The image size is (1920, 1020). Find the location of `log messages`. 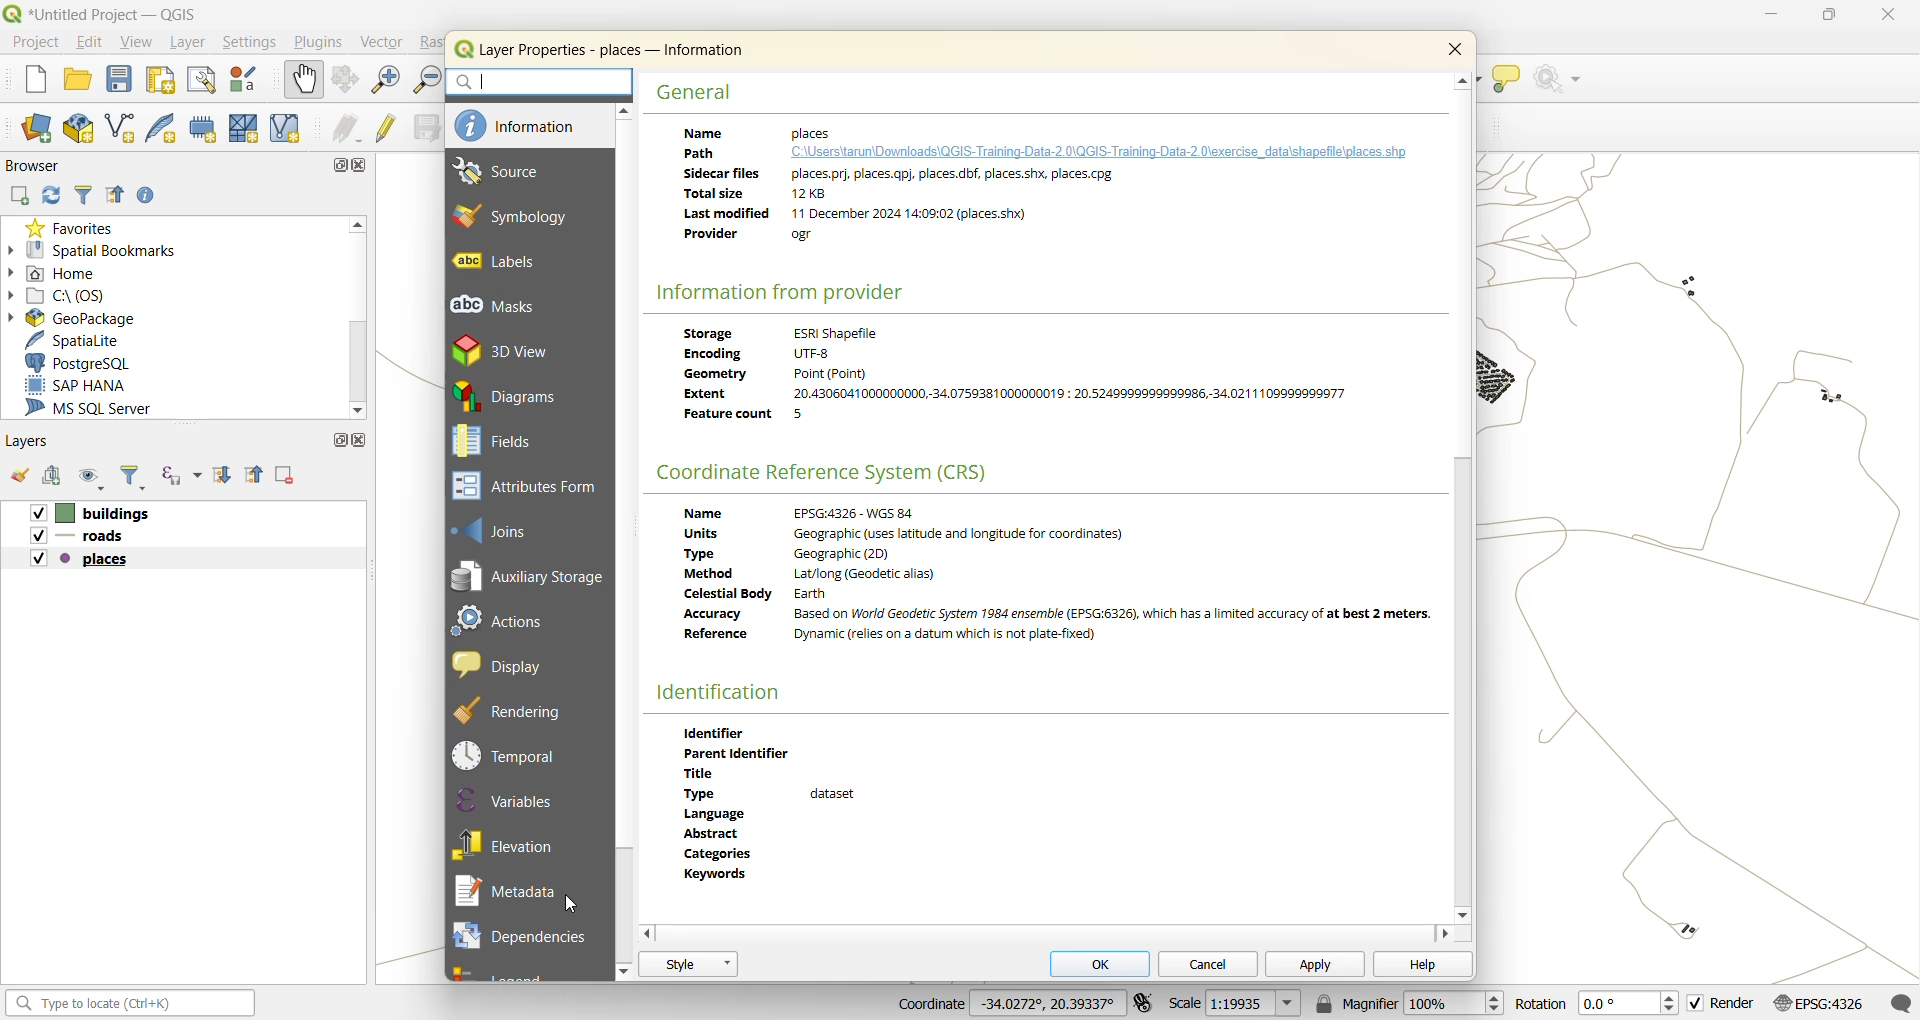

log messages is located at coordinates (1900, 1000).